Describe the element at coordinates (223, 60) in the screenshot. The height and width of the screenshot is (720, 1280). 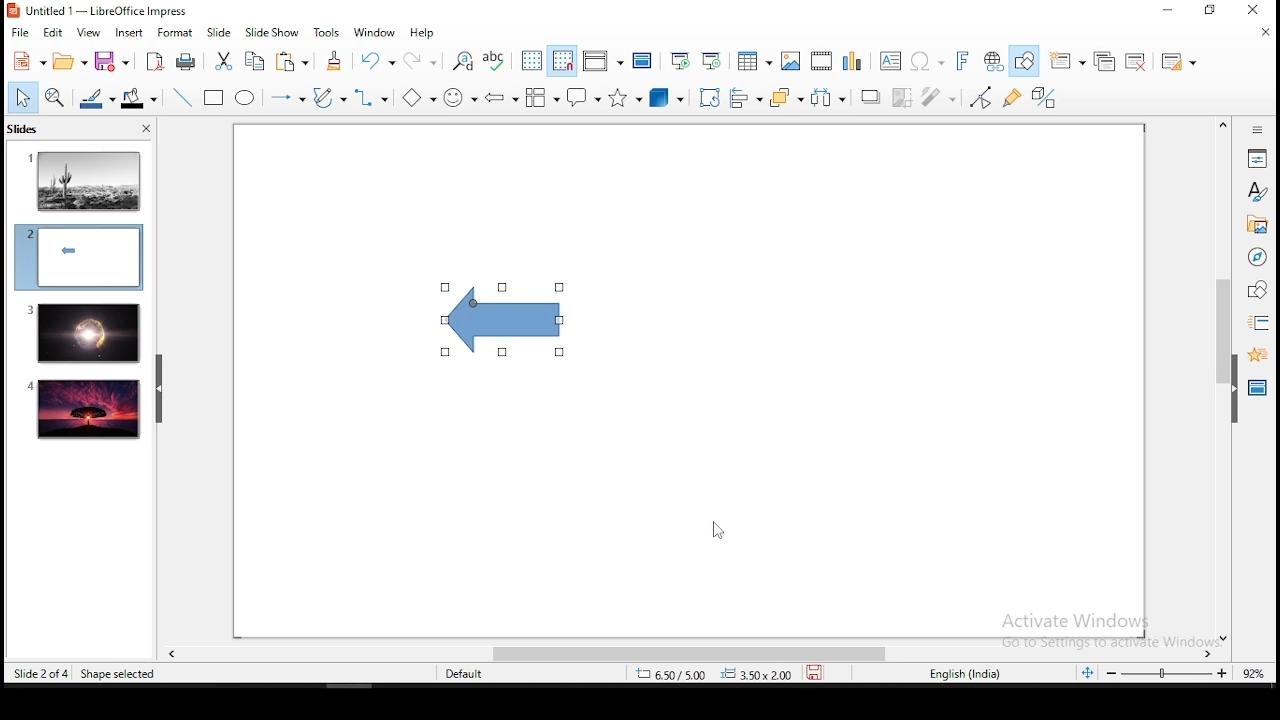
I see `cut` at that location.